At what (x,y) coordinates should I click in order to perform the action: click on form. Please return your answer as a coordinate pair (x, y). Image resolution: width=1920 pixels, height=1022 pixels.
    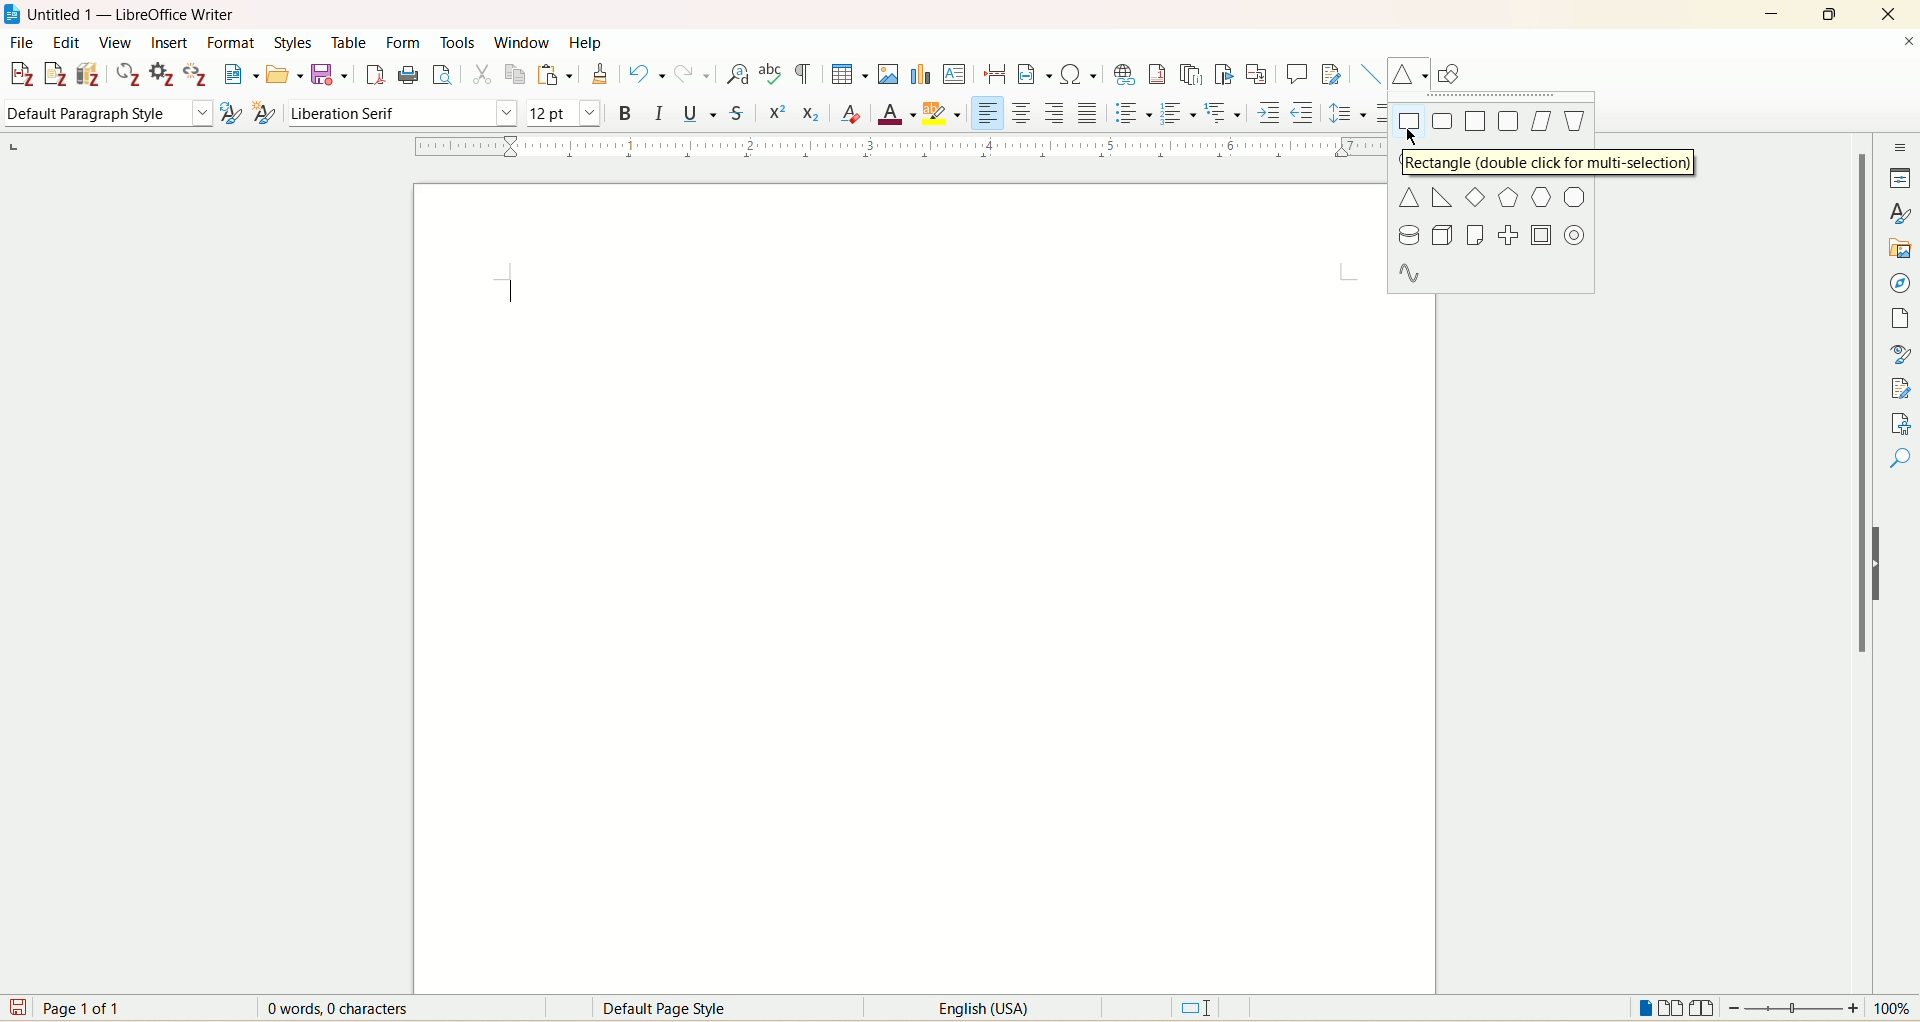
    Looking at the image, I should click on (407, 44).